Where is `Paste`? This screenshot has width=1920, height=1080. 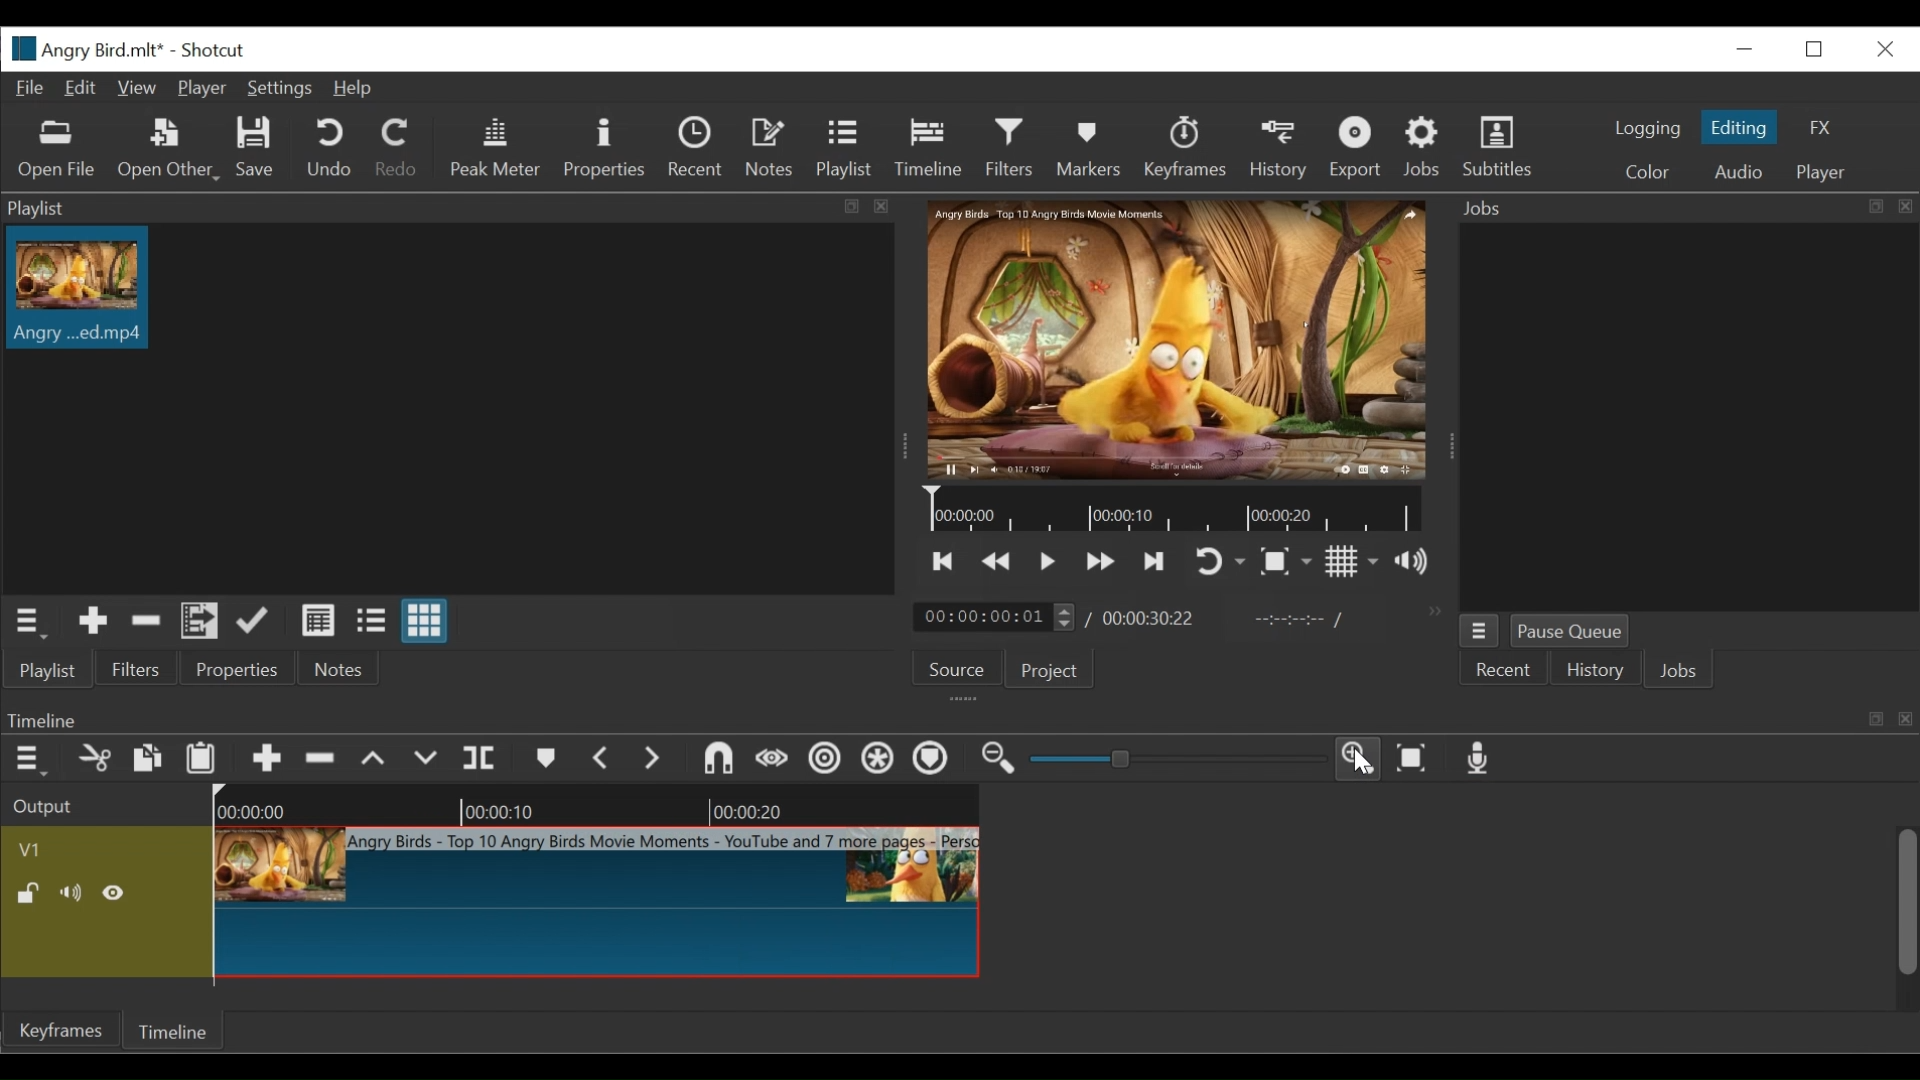 Paste is located at coordinates (200, 759).